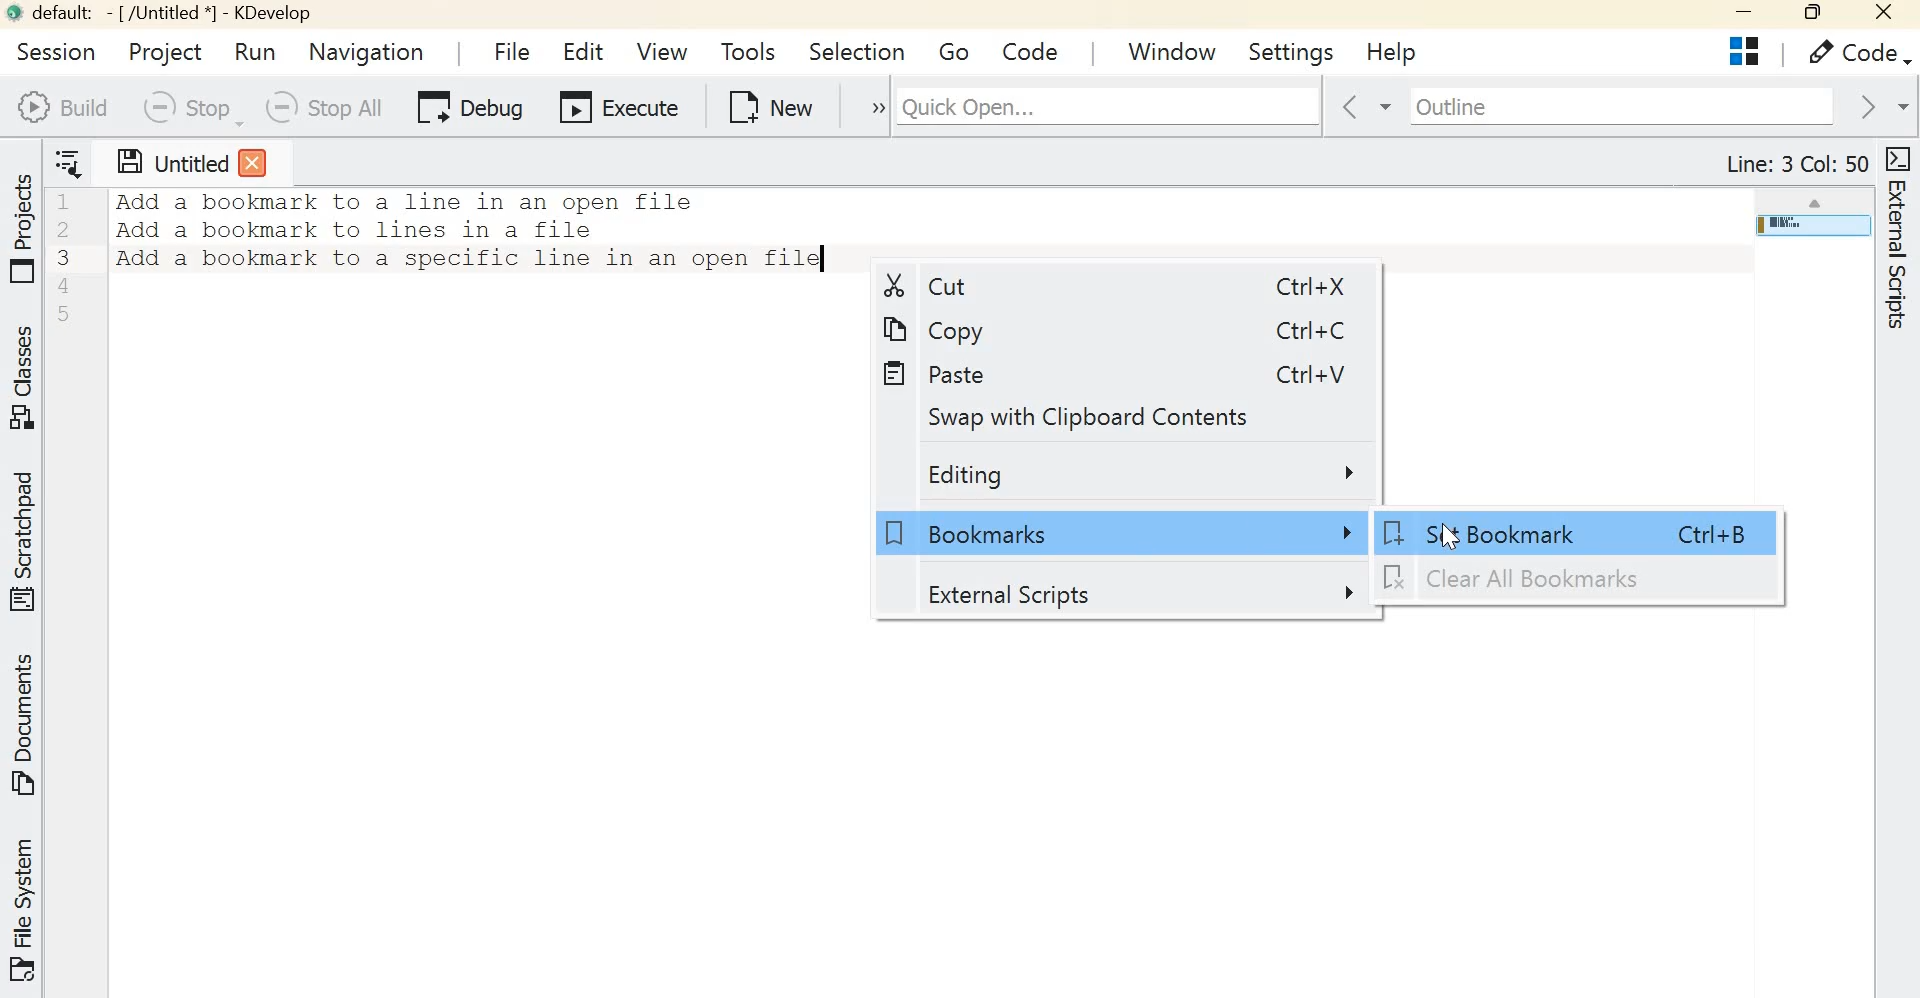  I want to click on Debug, so click(467, 105).